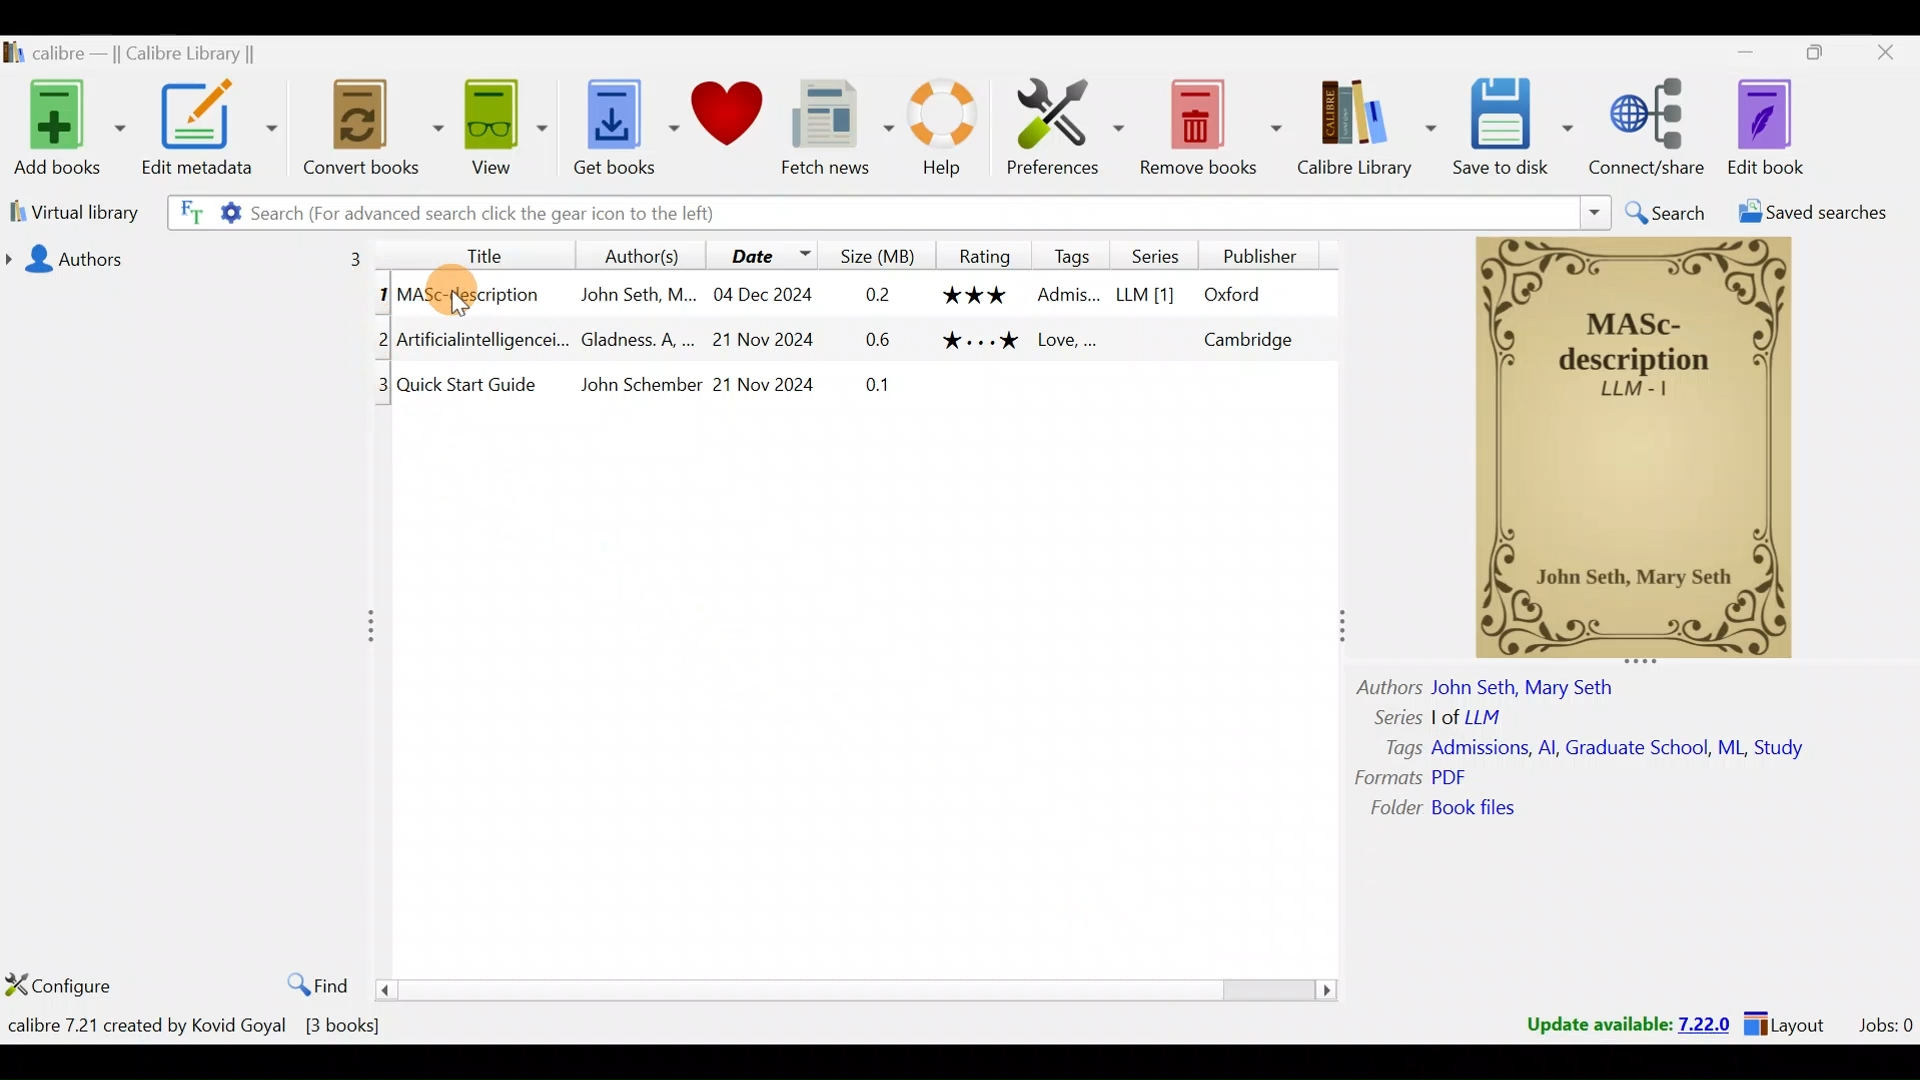 Image resolution: width=1920 pixels, height=1080 pixels. Describe the element at coordinates (214, 130) in the screenshot. I see `Edit metadata` at that location.